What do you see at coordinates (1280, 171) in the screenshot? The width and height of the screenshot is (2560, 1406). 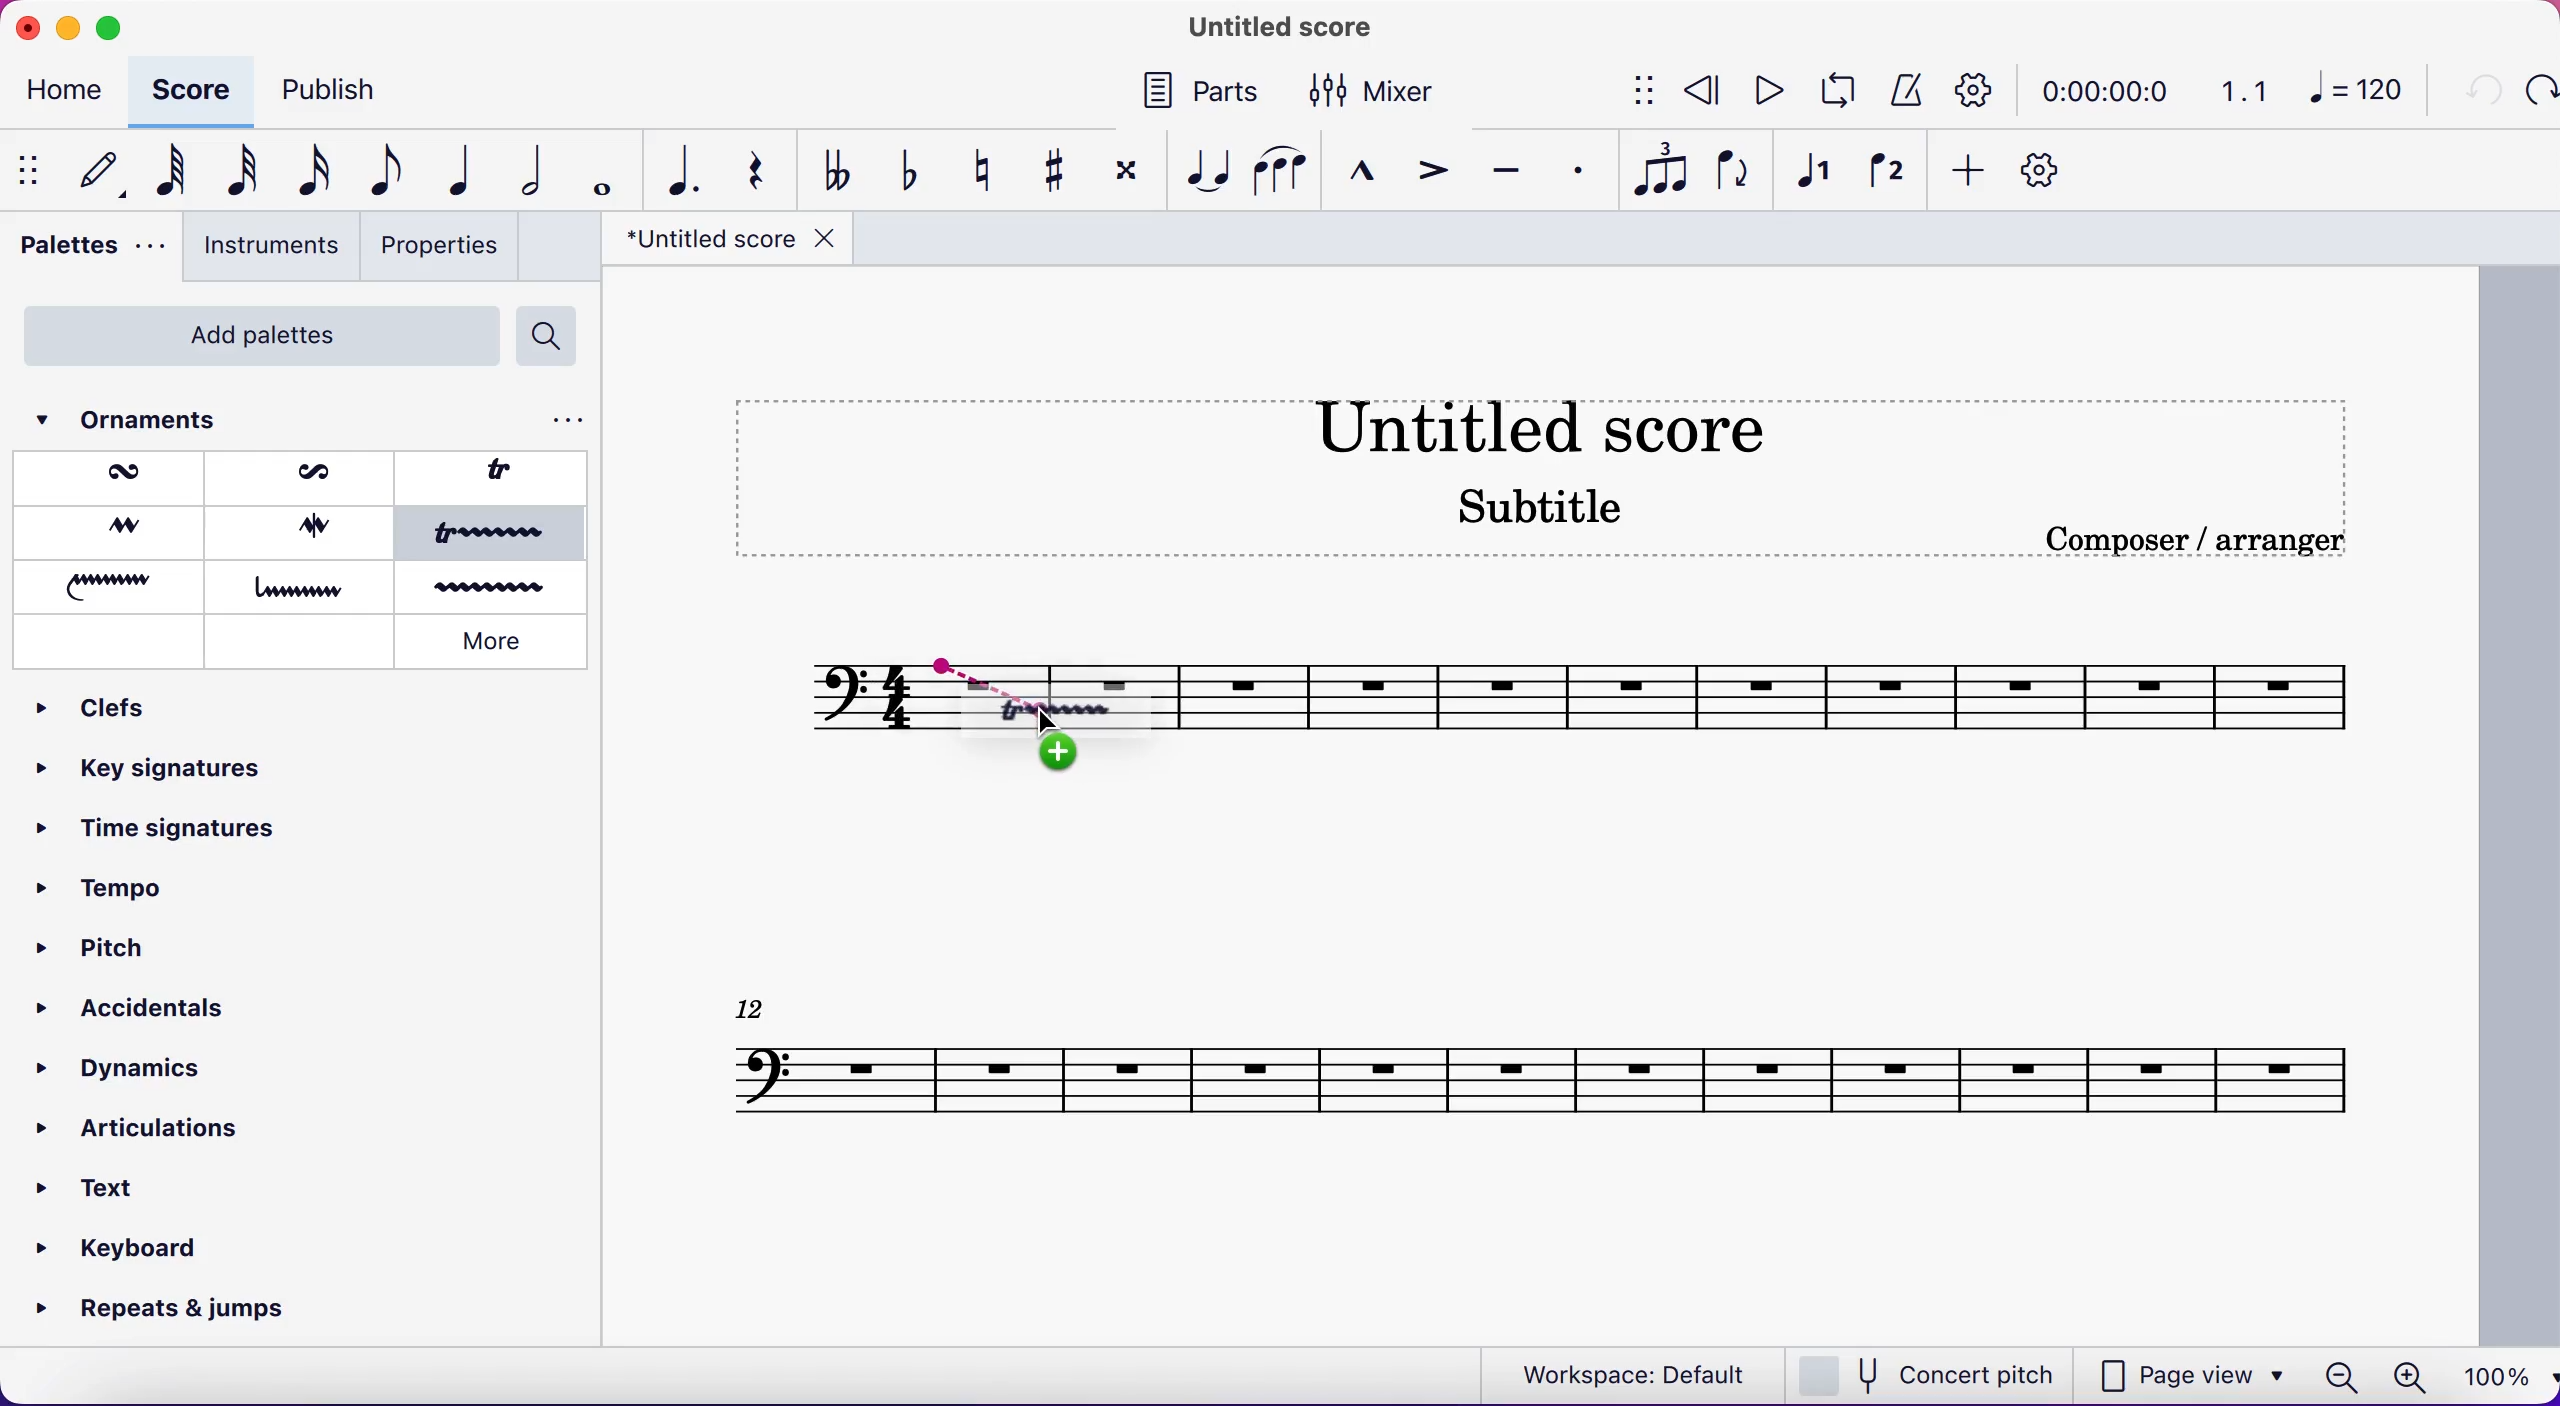 I see `slur` at bounding box center [1280, 171].